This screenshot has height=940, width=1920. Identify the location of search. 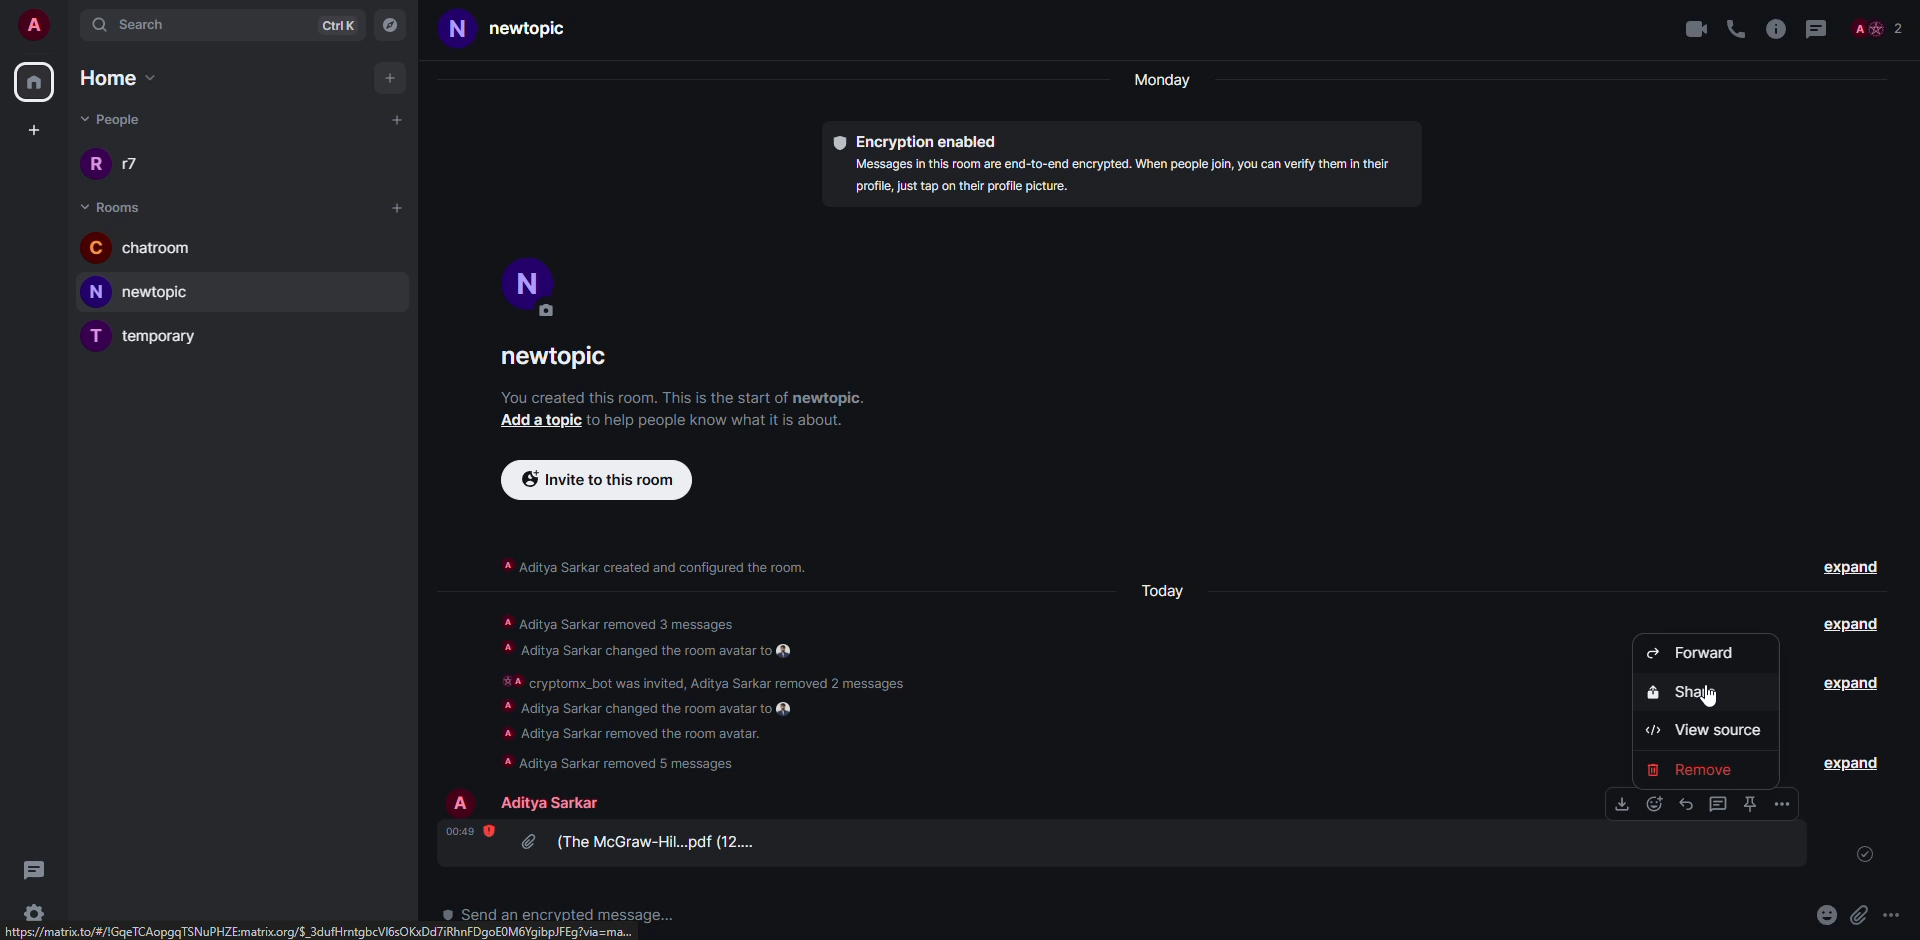
(134, 23).